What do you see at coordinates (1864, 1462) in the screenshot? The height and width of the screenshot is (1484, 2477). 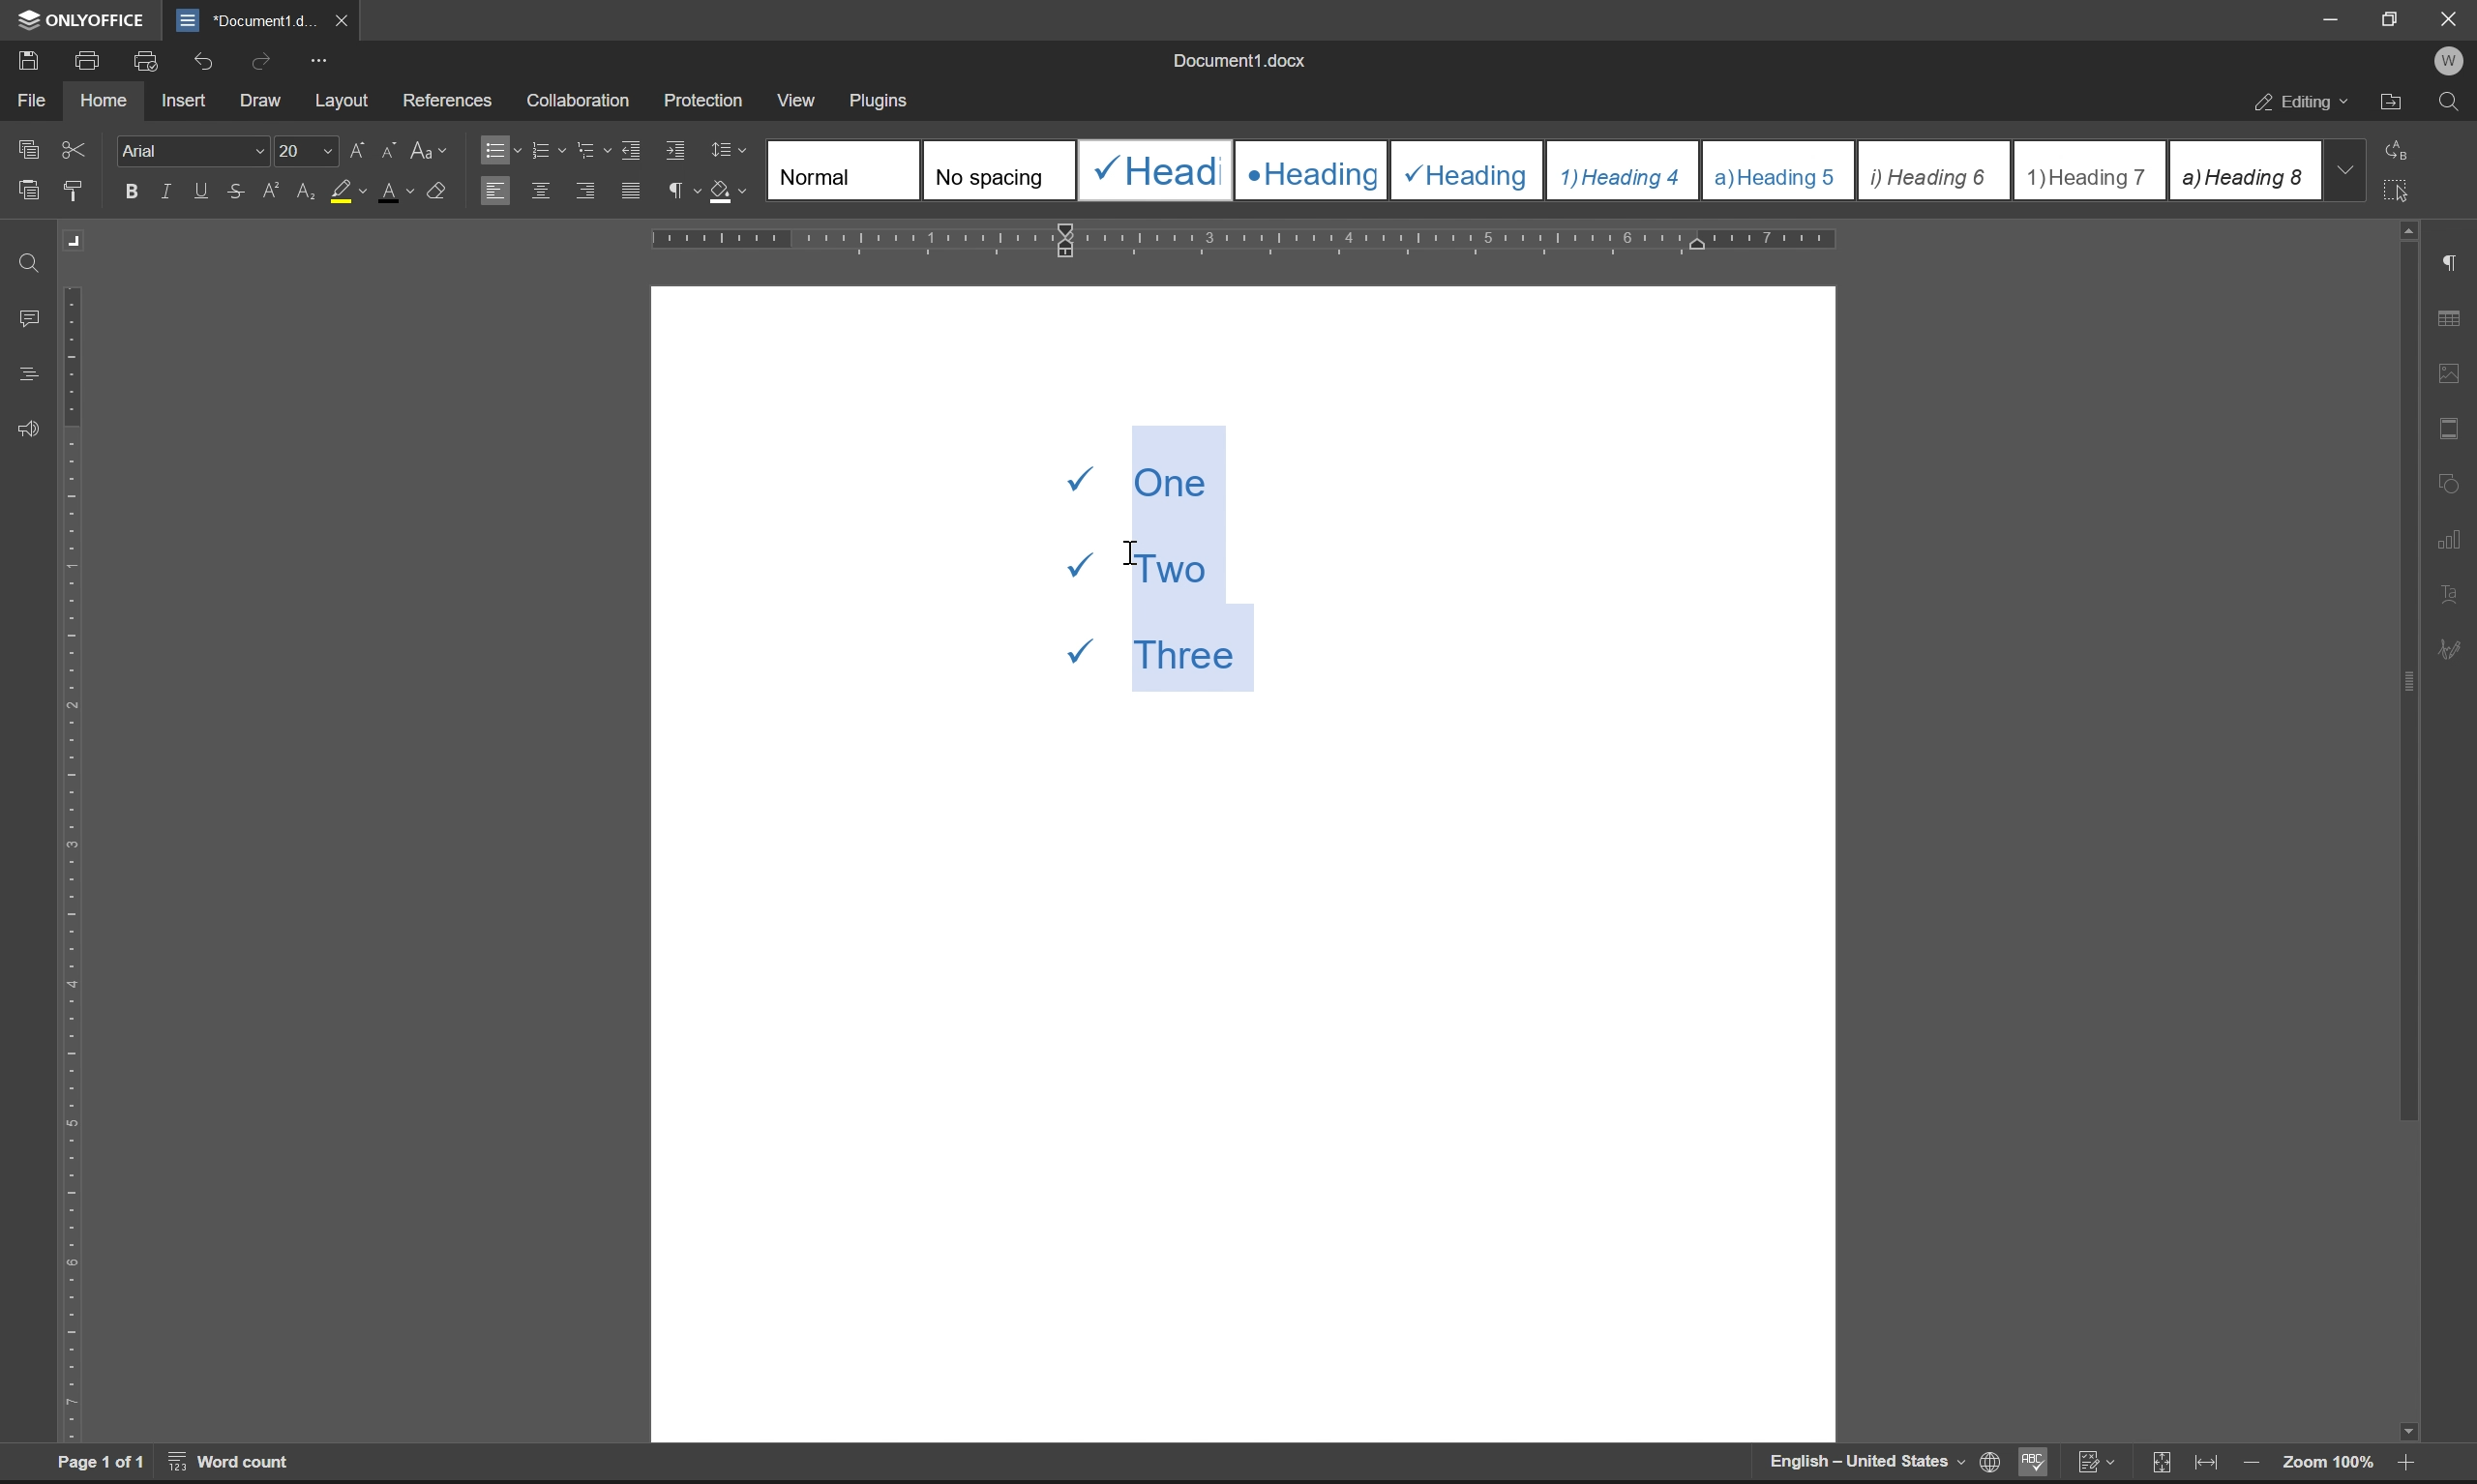 I see `English-United States` at bounding box center [1864, 1462].